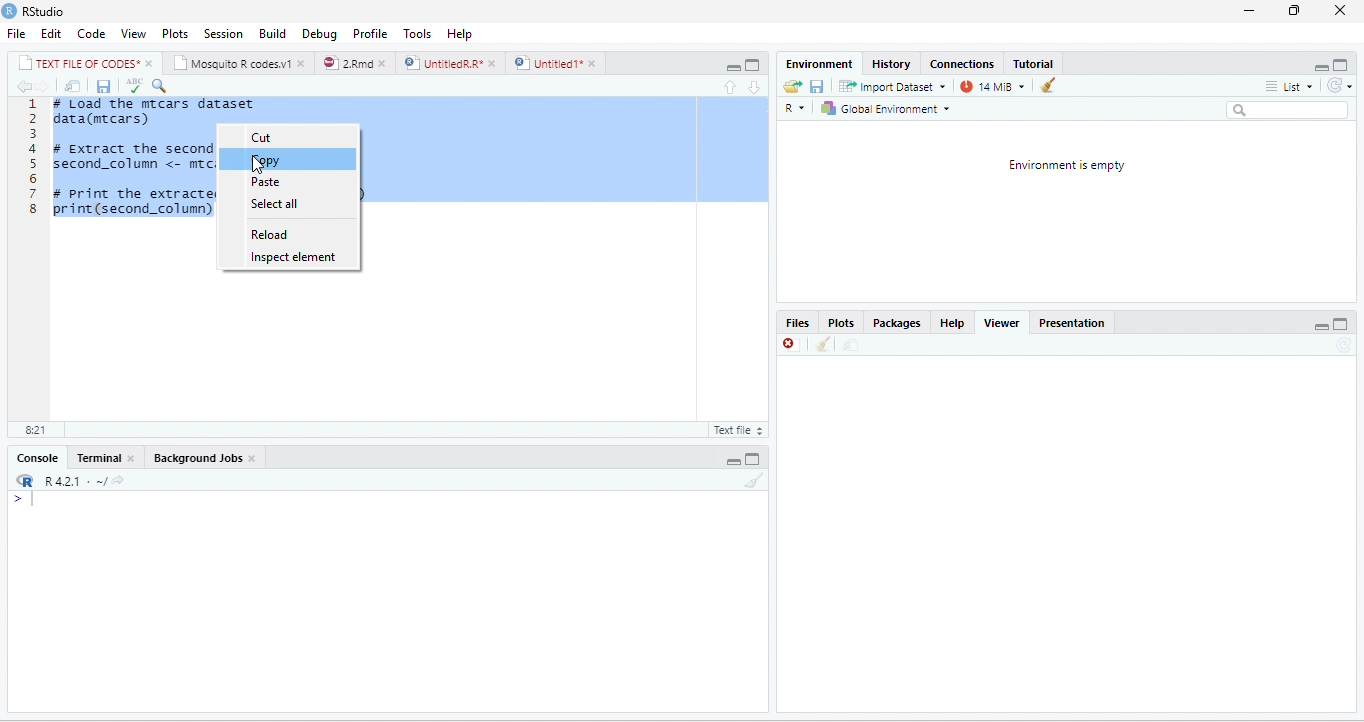 The width and height of the screenshot is (1364, 722). What do you see at coordinates (258, 166) in the screenshot?
I see `cursor` at bounding box center [258, 166].